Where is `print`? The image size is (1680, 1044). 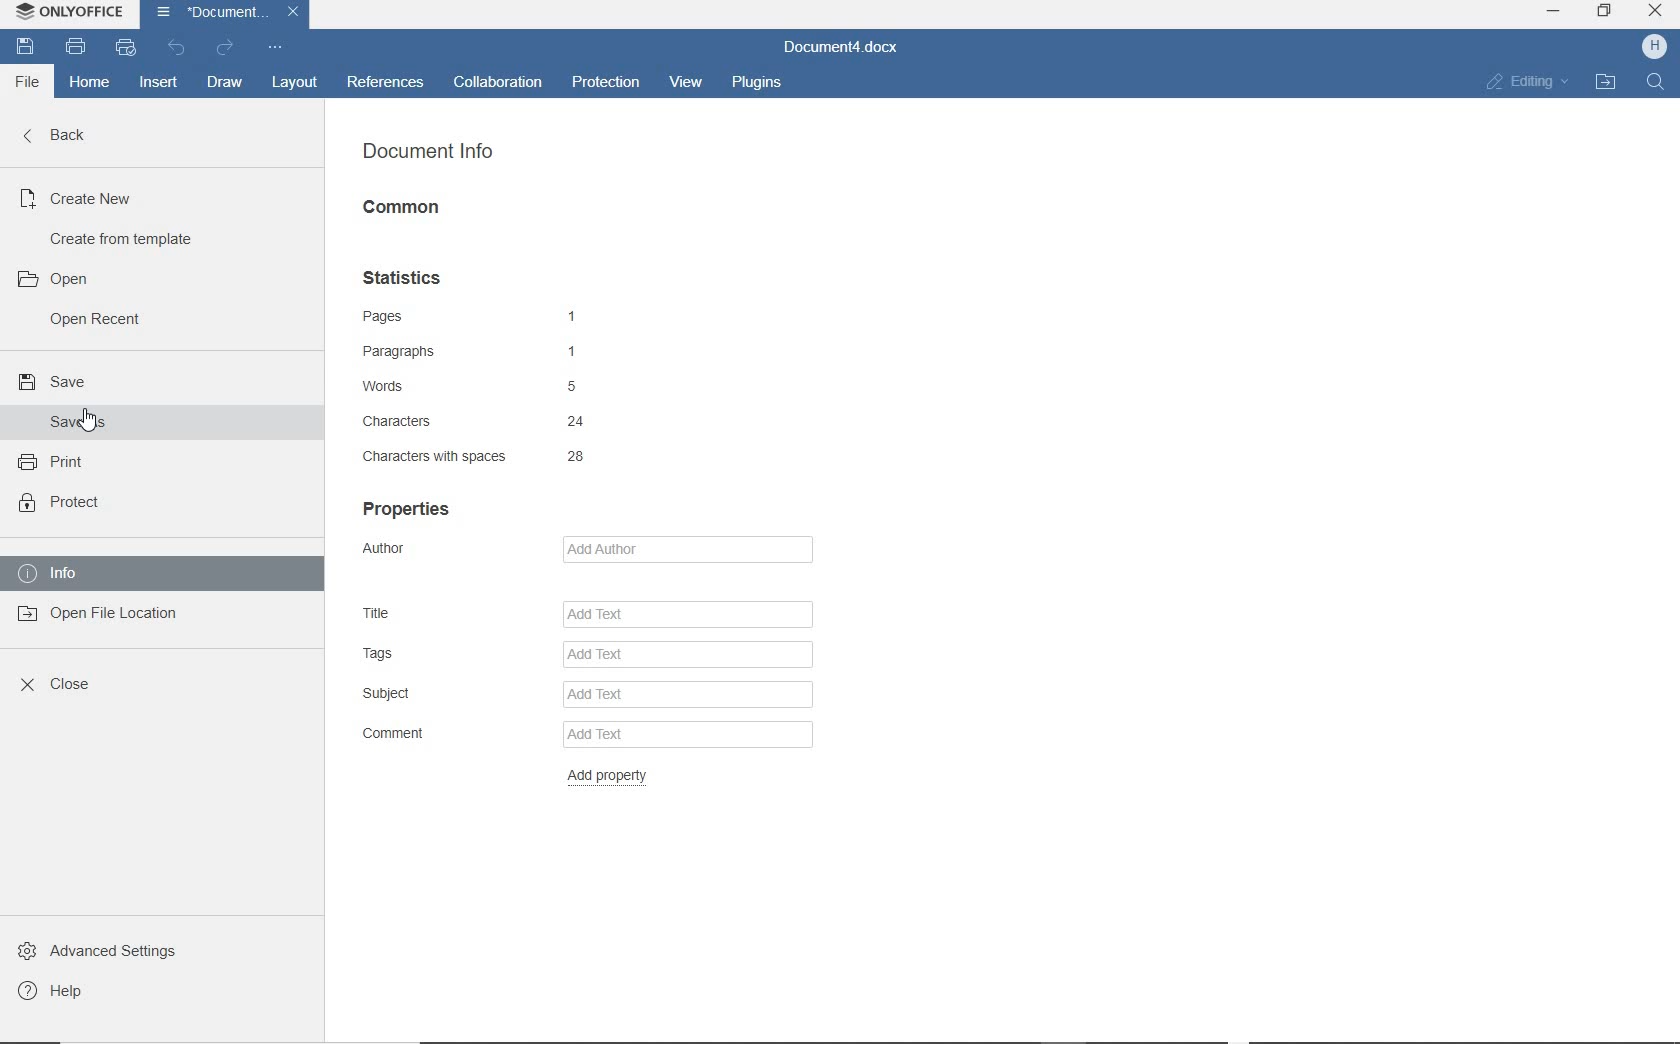 print is located at coordinates (53, 462).